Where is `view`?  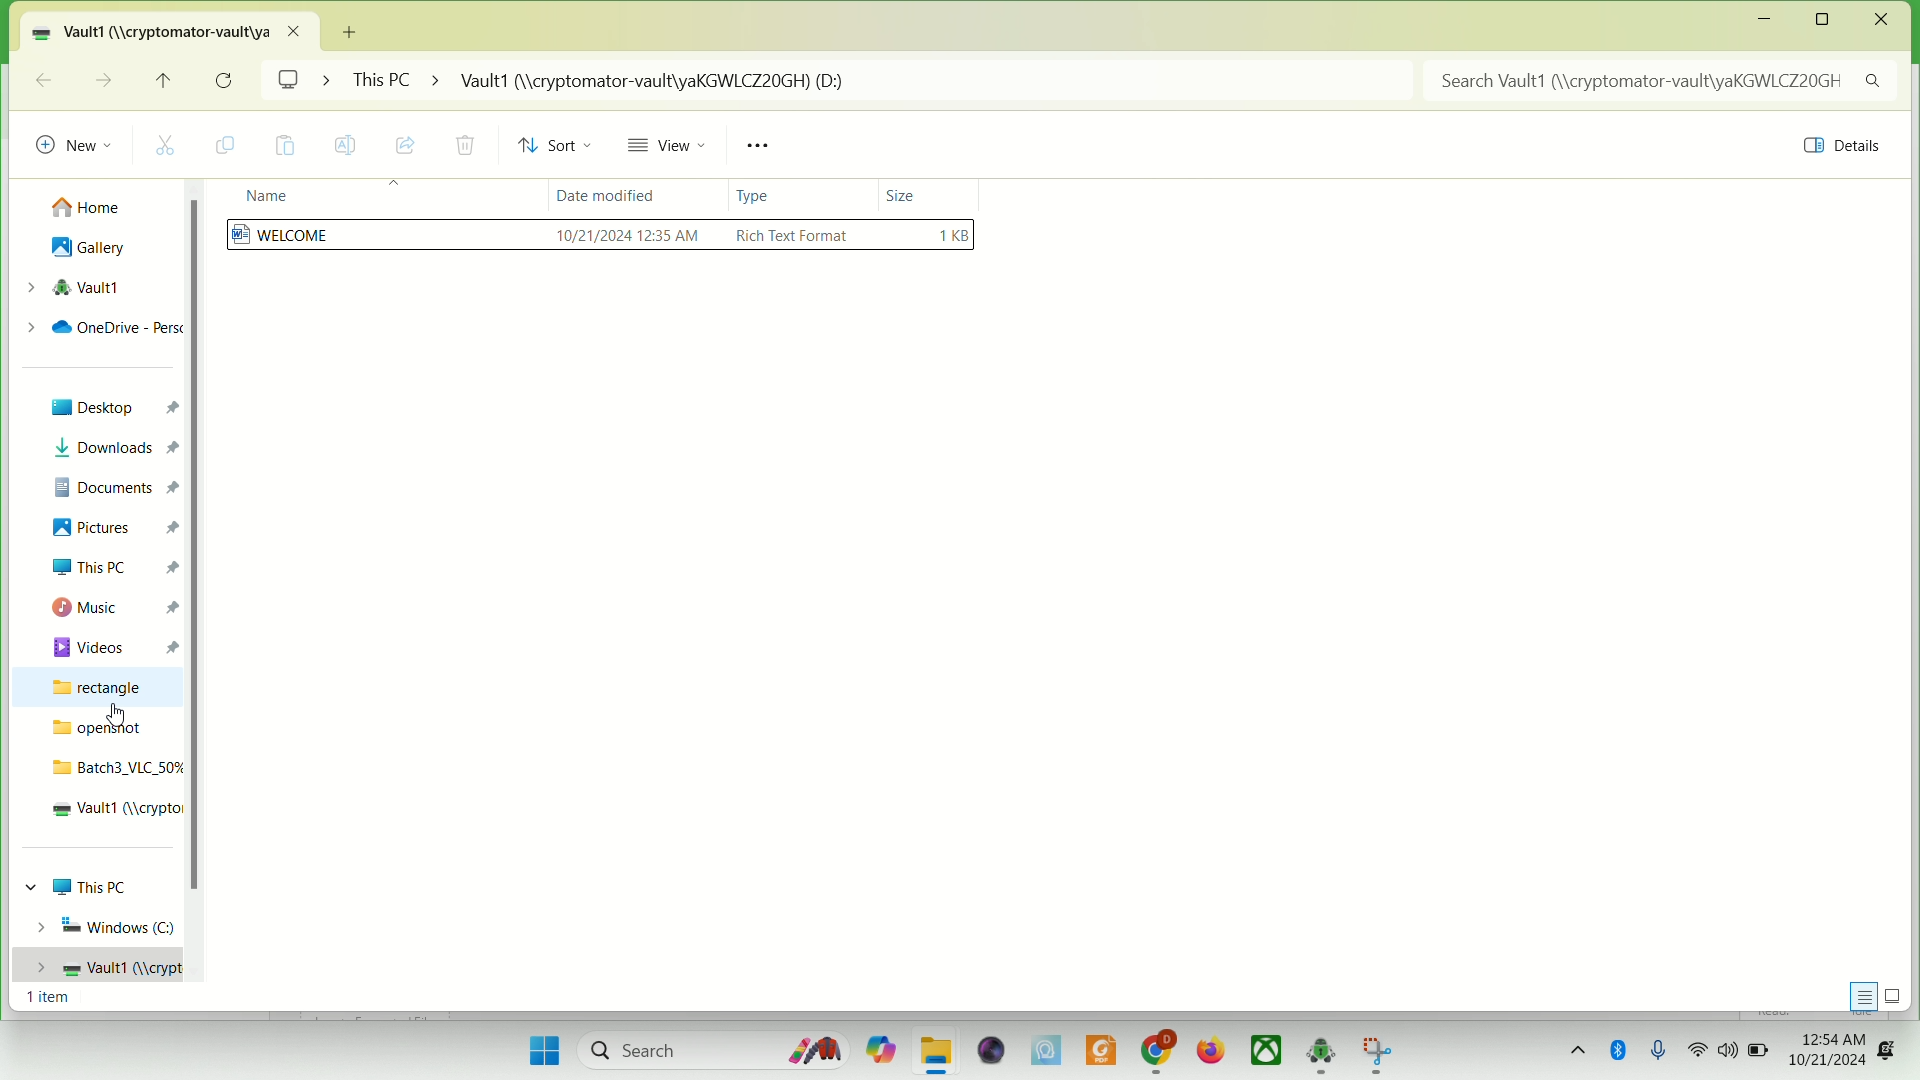
view is located at coordinates (673, 149).